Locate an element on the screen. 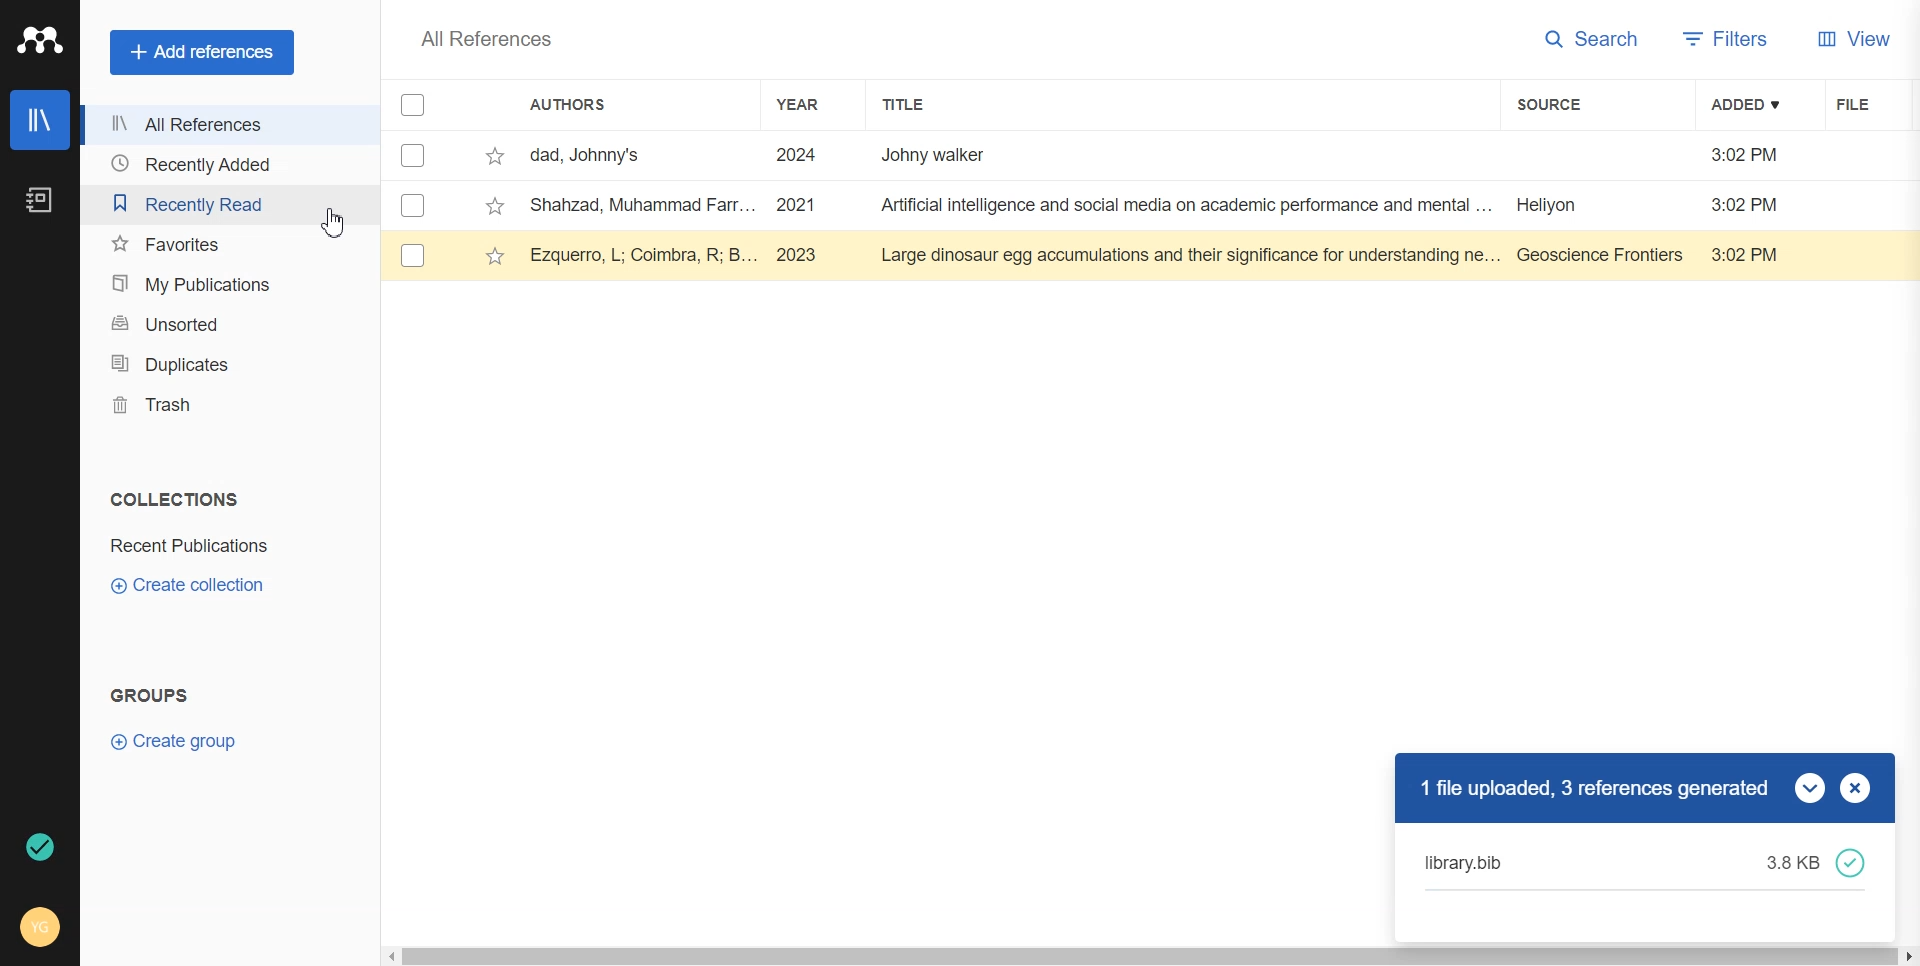 The width and height of the screenshot is (1920, 966). Drop down box is located at coordinates (1812, 786).